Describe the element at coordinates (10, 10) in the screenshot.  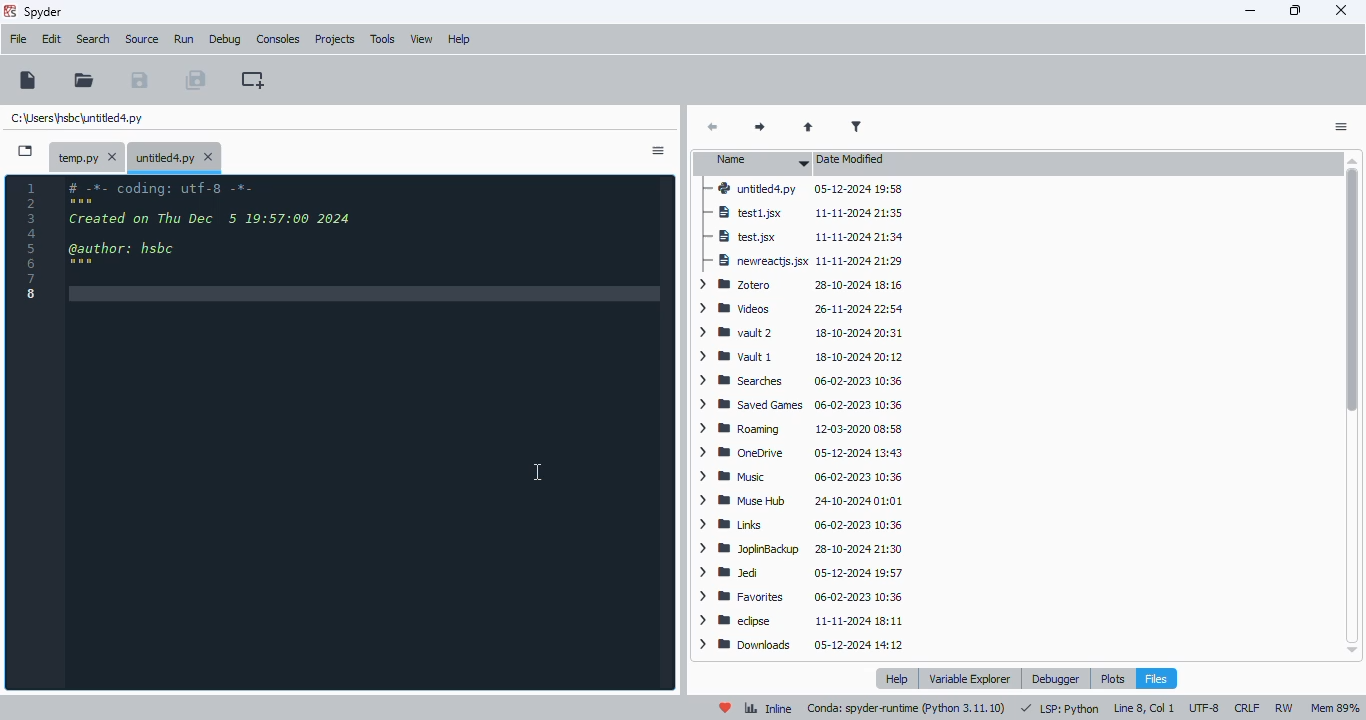
I see `logo` at that location.